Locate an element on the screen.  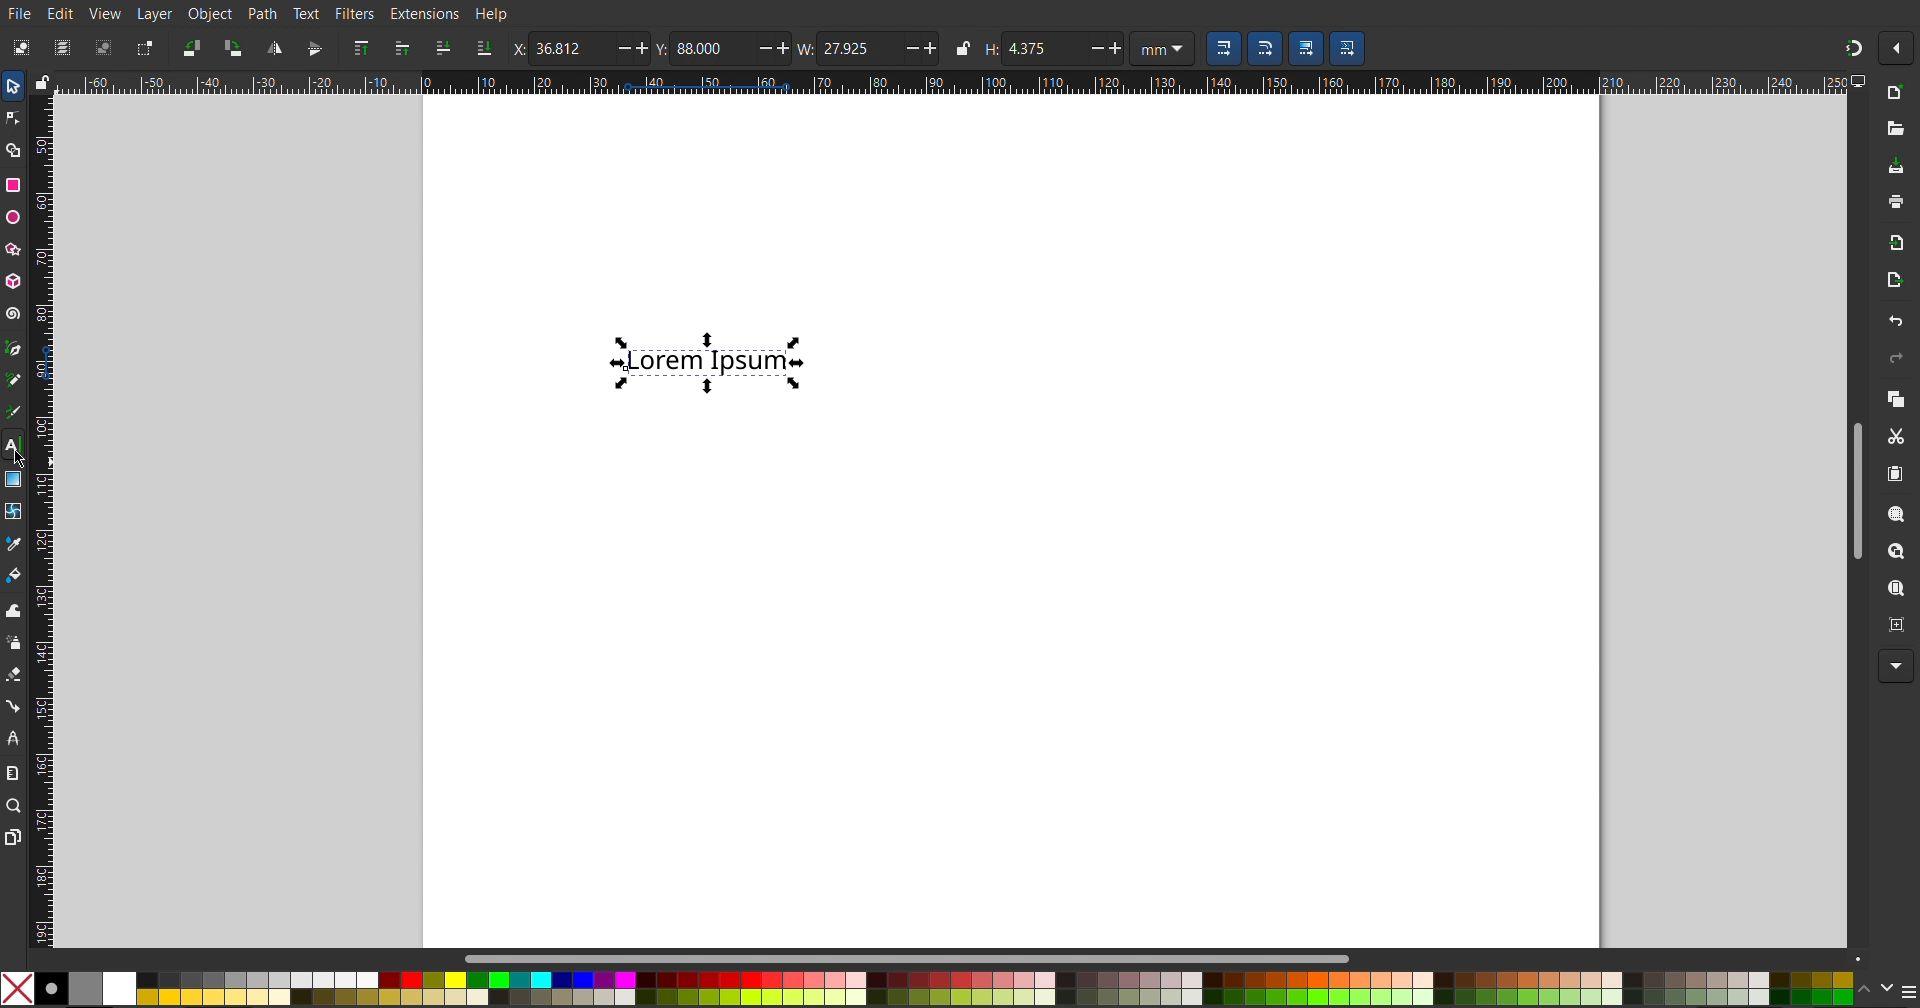
Paste is located at coordinates (1894, 474).